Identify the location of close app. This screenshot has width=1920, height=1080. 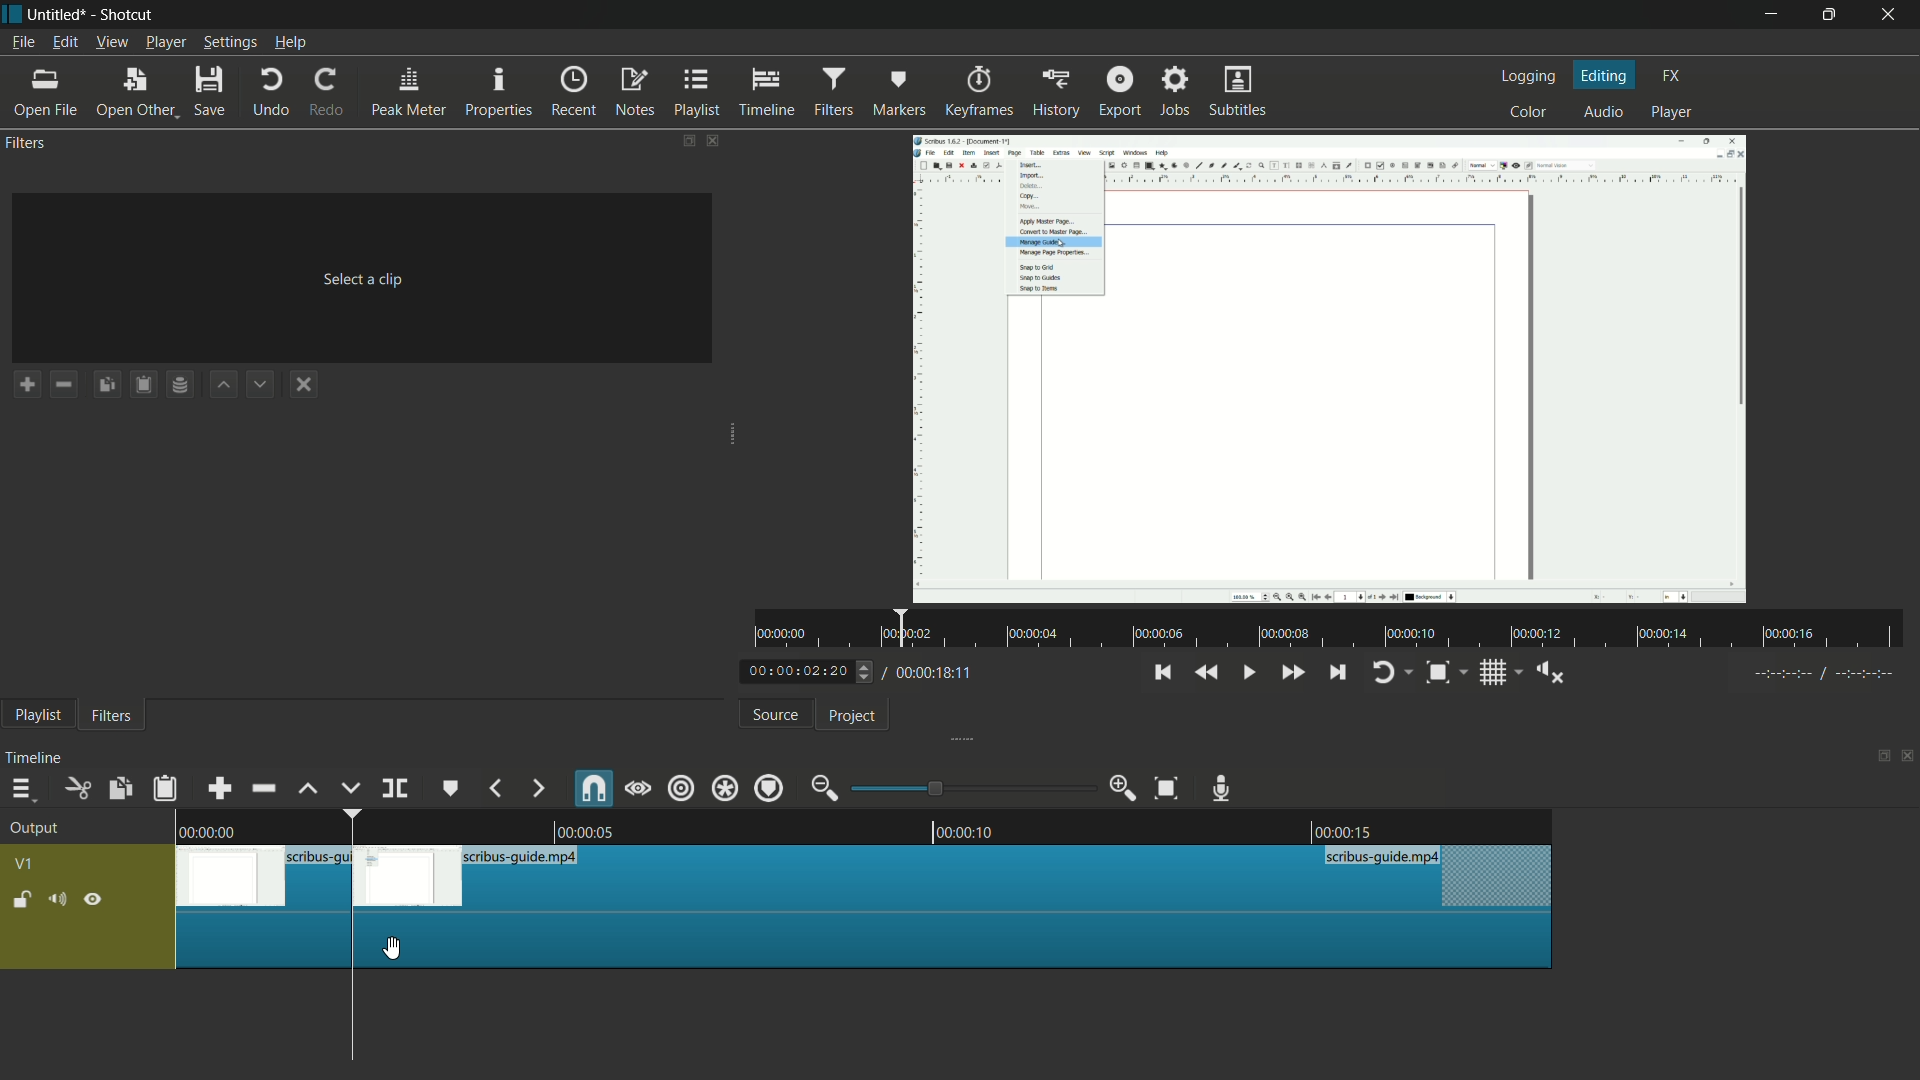
(1894, 14).